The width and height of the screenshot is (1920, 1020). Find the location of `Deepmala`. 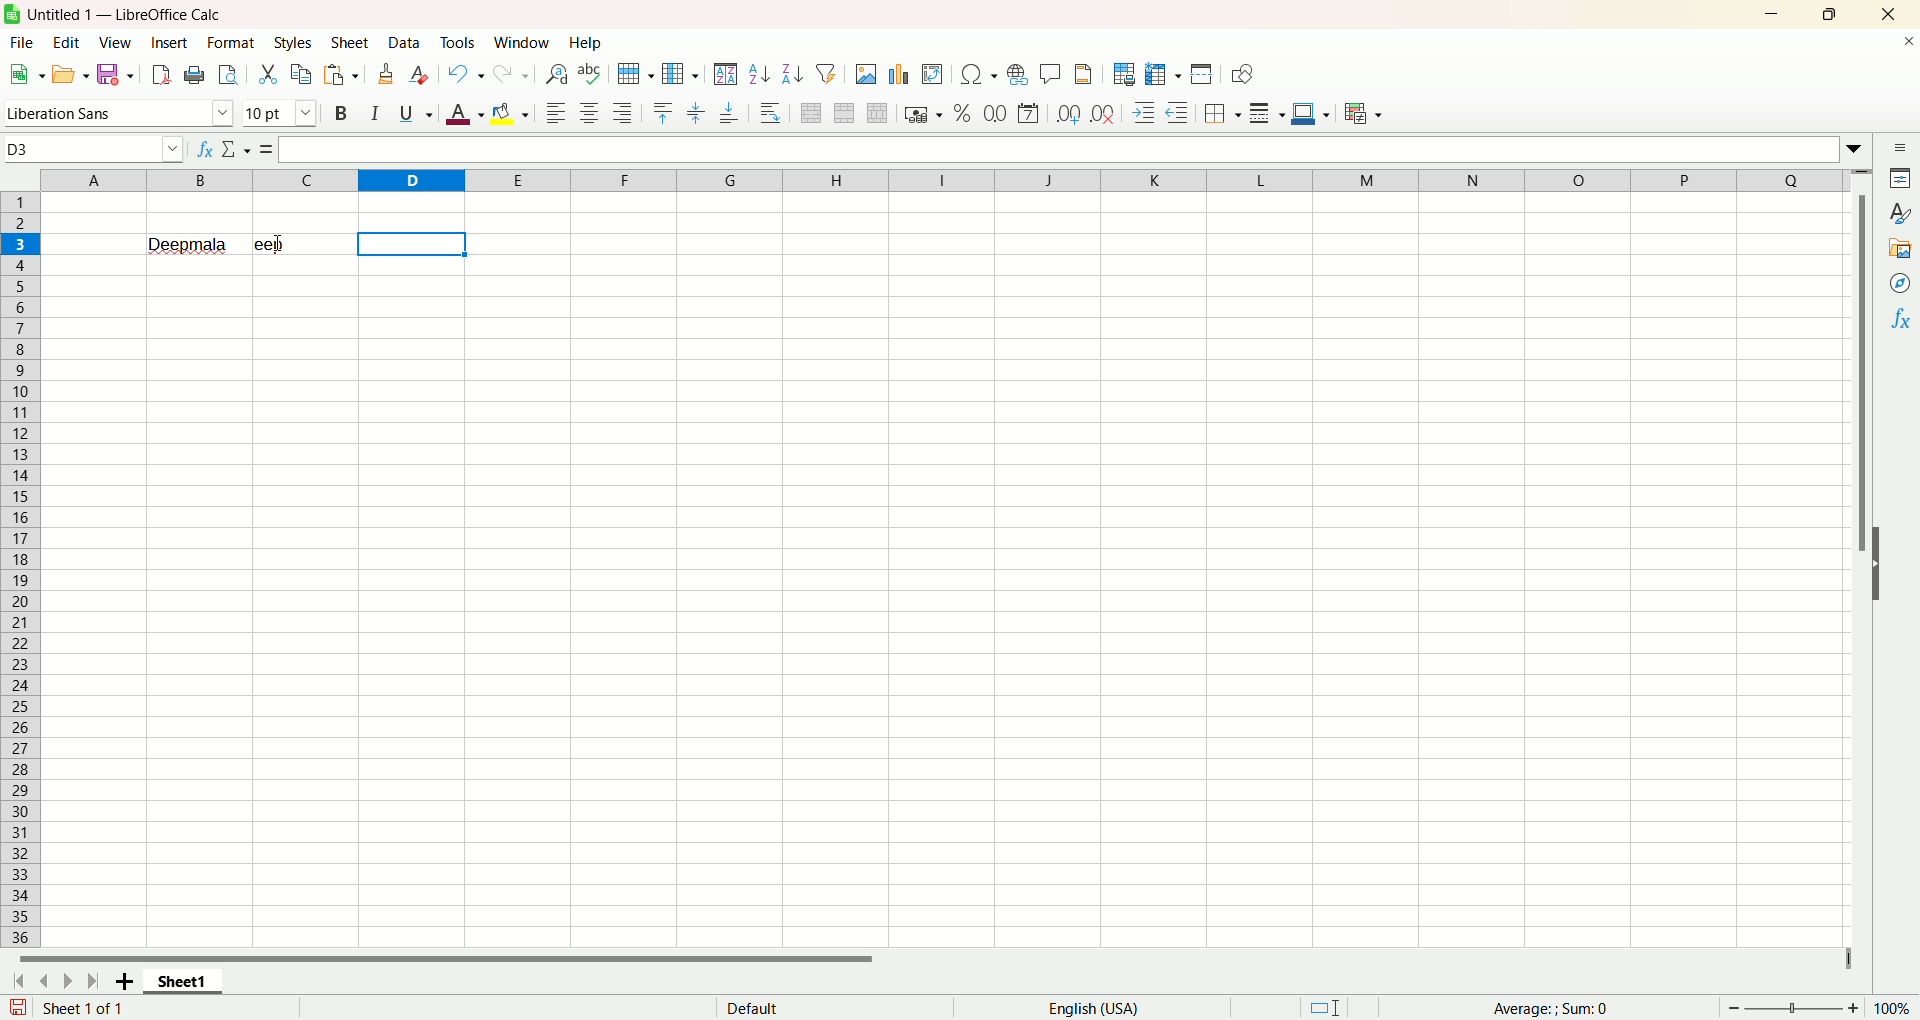

Deepmala is located at coordinates (190, 243).